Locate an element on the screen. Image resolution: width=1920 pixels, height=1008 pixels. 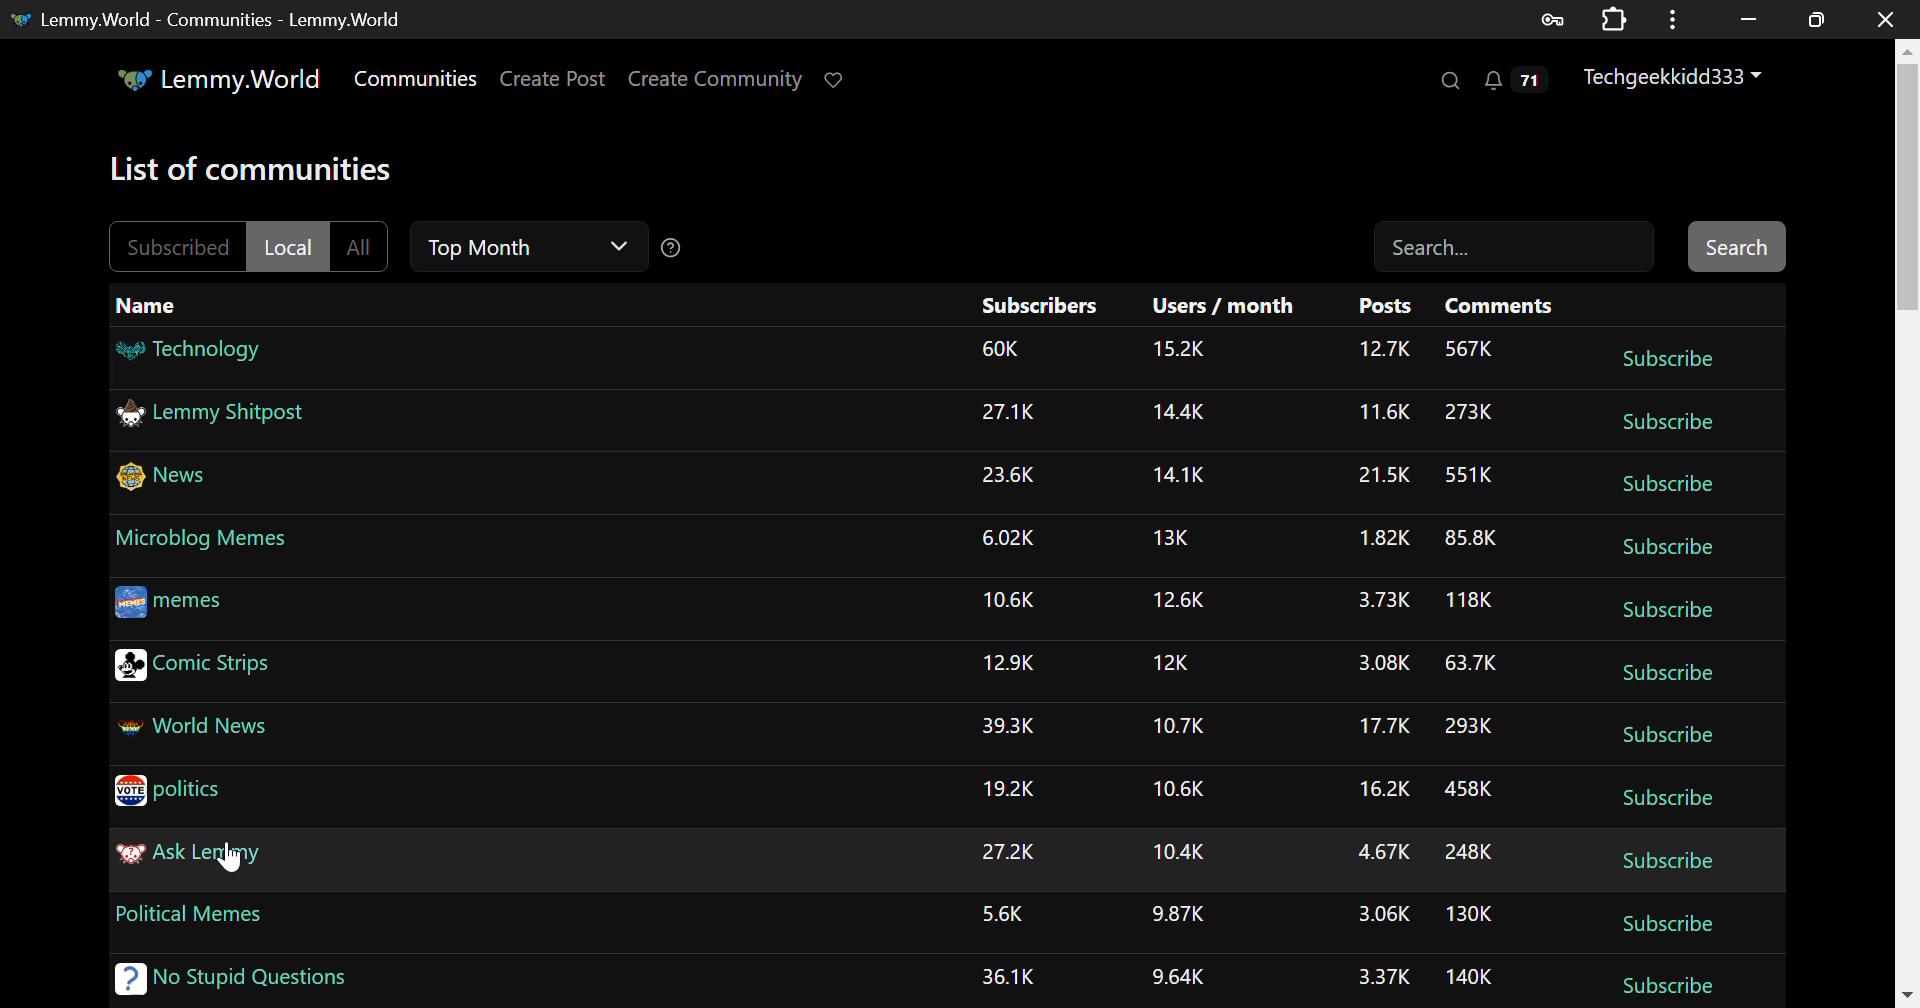
Subscribe is located at coordinates (1668, 736).